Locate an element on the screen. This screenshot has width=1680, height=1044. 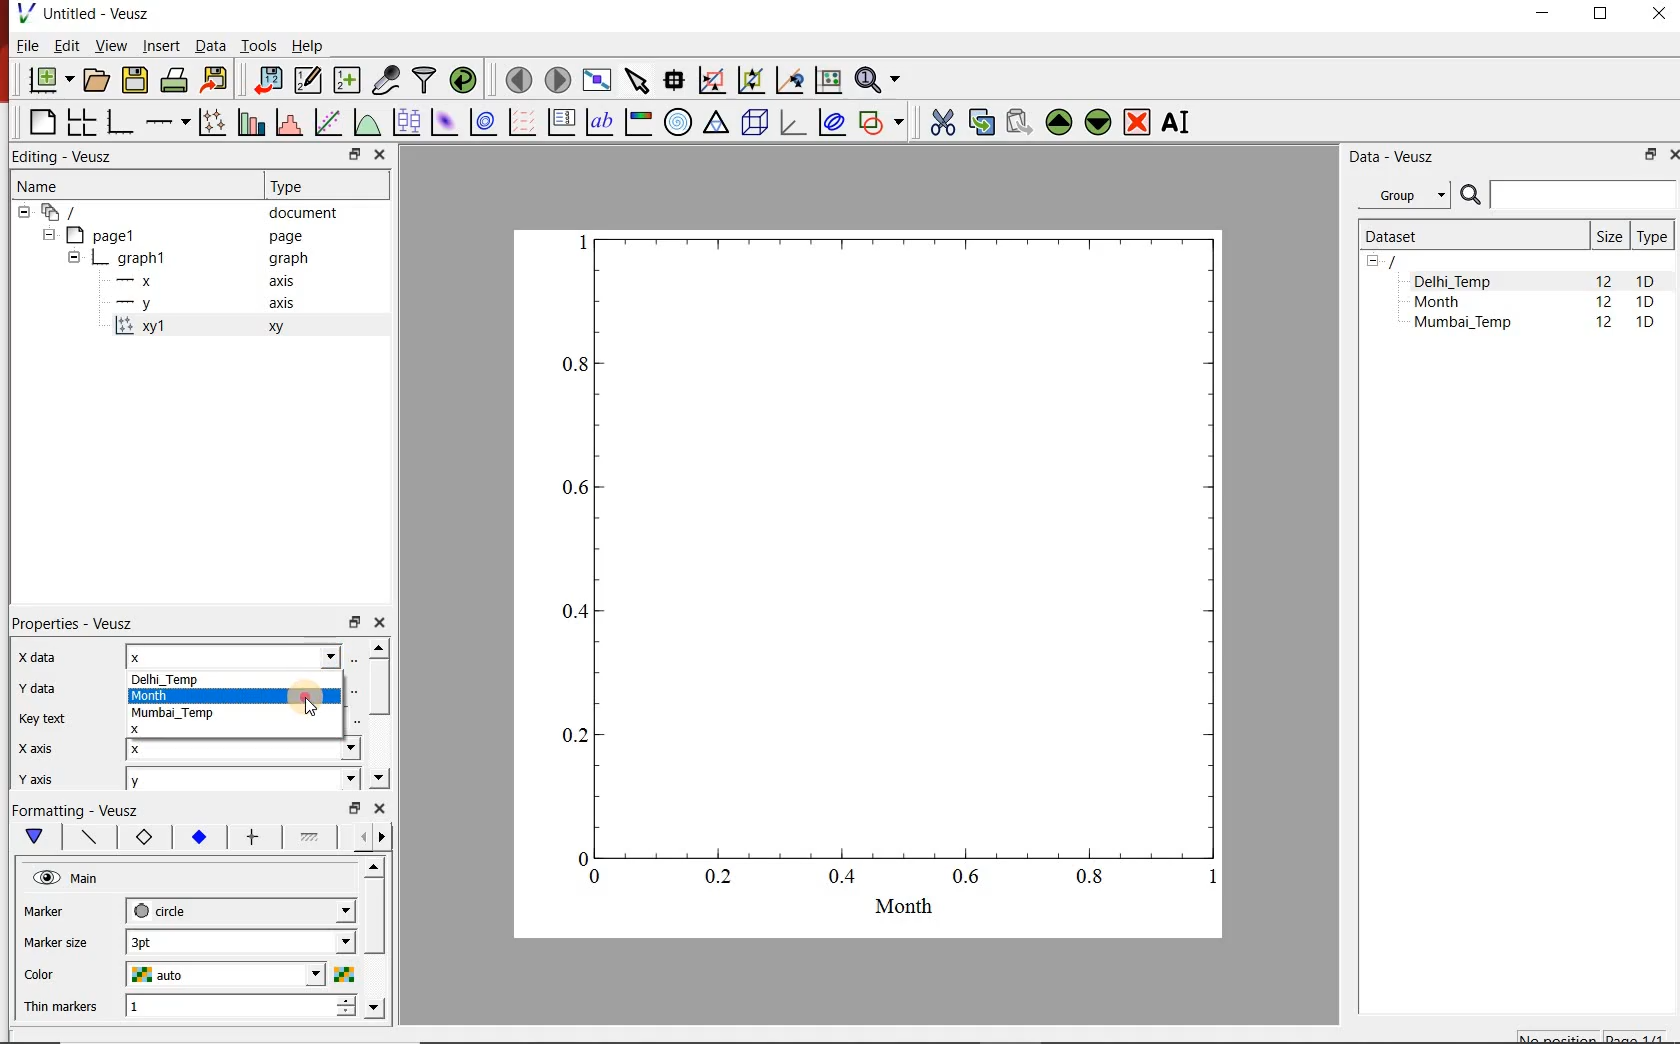
major ticks is located at coordinates (251, 837).